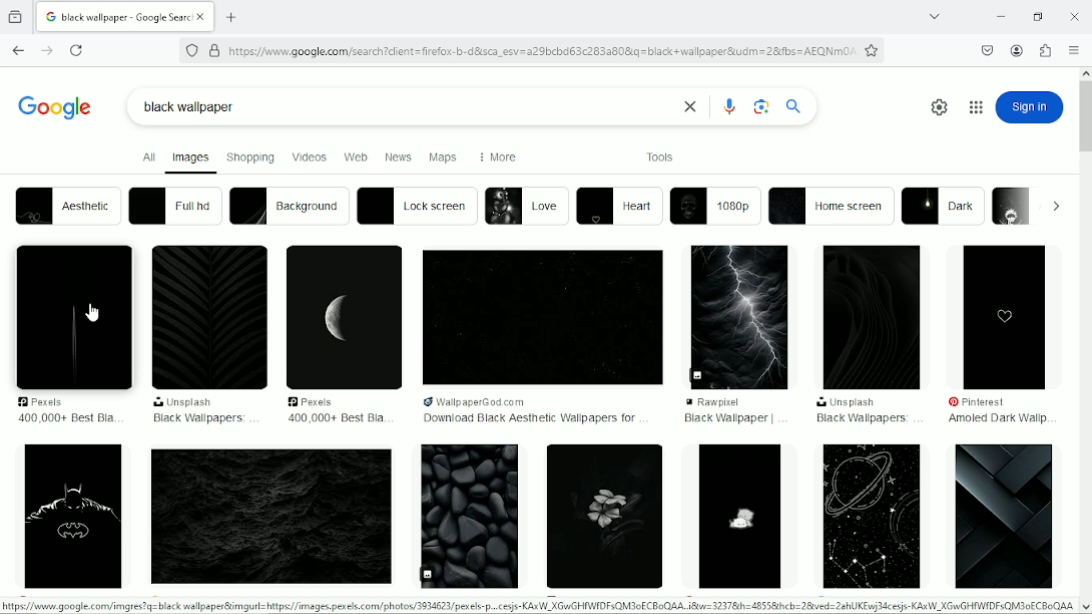 This screenshot has width=1092, height=614. What do you see at coordinates (45, 51) in the screenshot?
I see `Go forward` at bounding box center [45, 51].